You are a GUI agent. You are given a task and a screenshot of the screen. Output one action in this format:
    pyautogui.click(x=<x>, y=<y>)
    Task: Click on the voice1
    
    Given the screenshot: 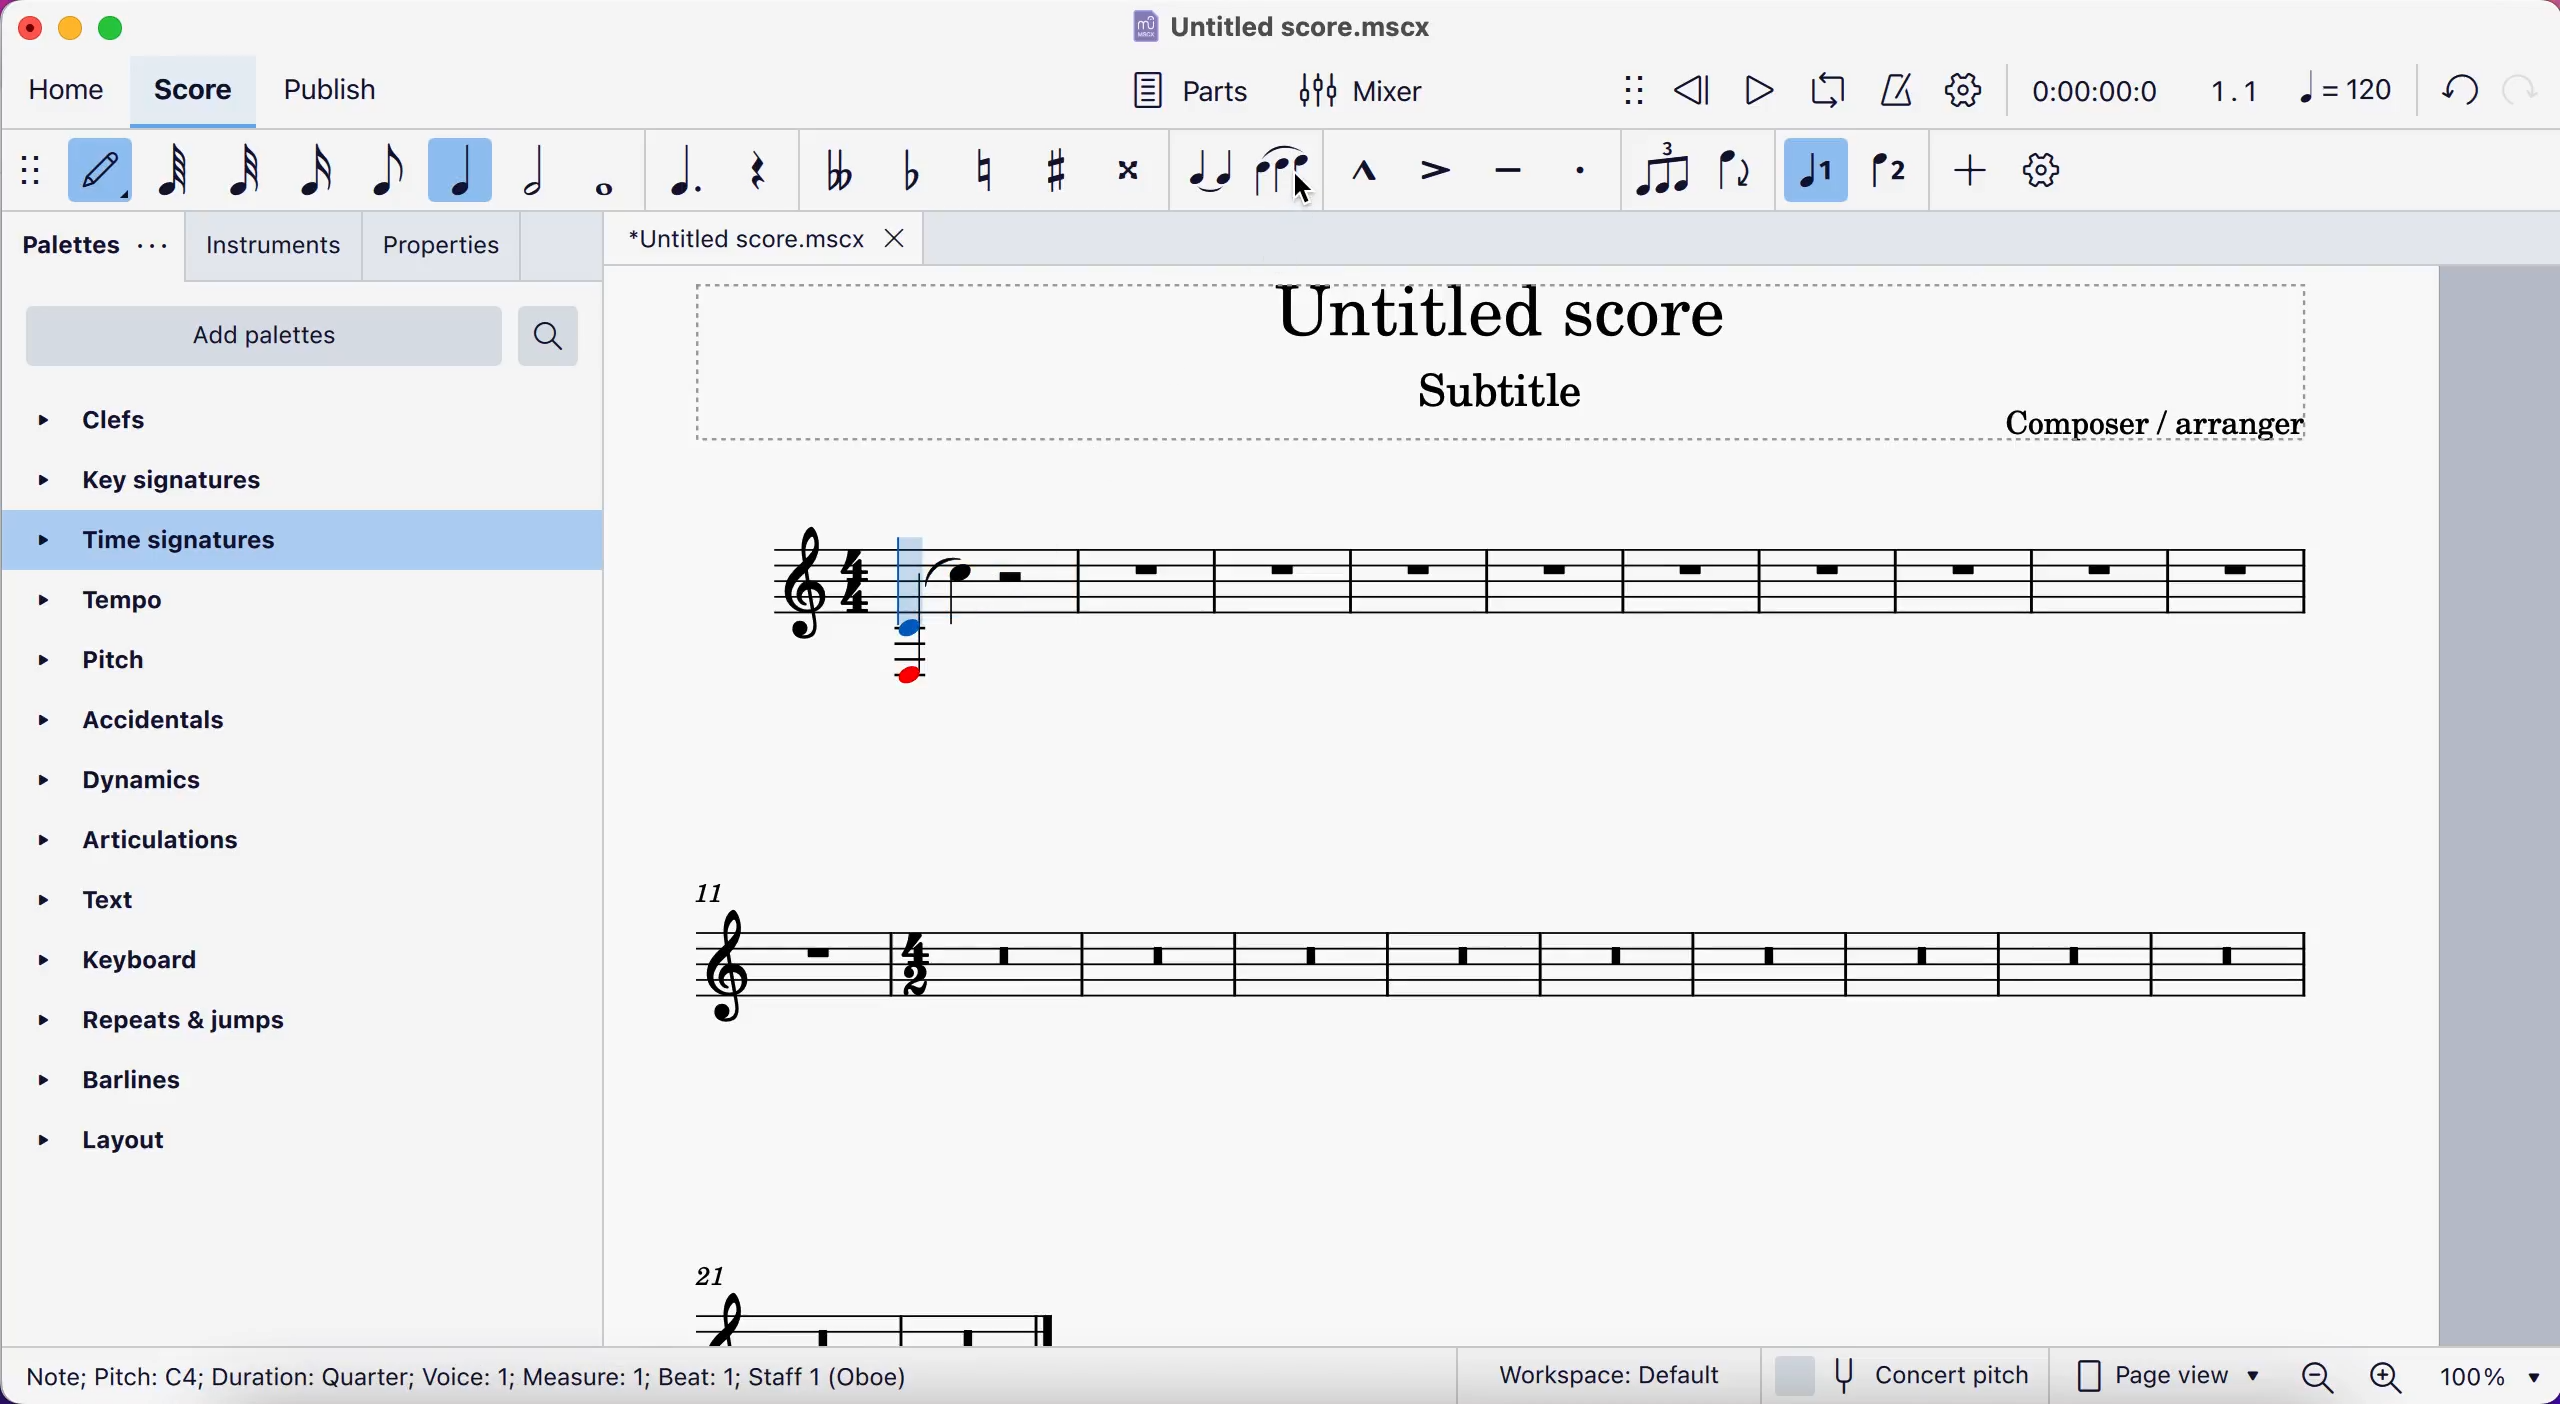 What is the action you would take?
    pyautogui.click(x=1811, y=172)
    